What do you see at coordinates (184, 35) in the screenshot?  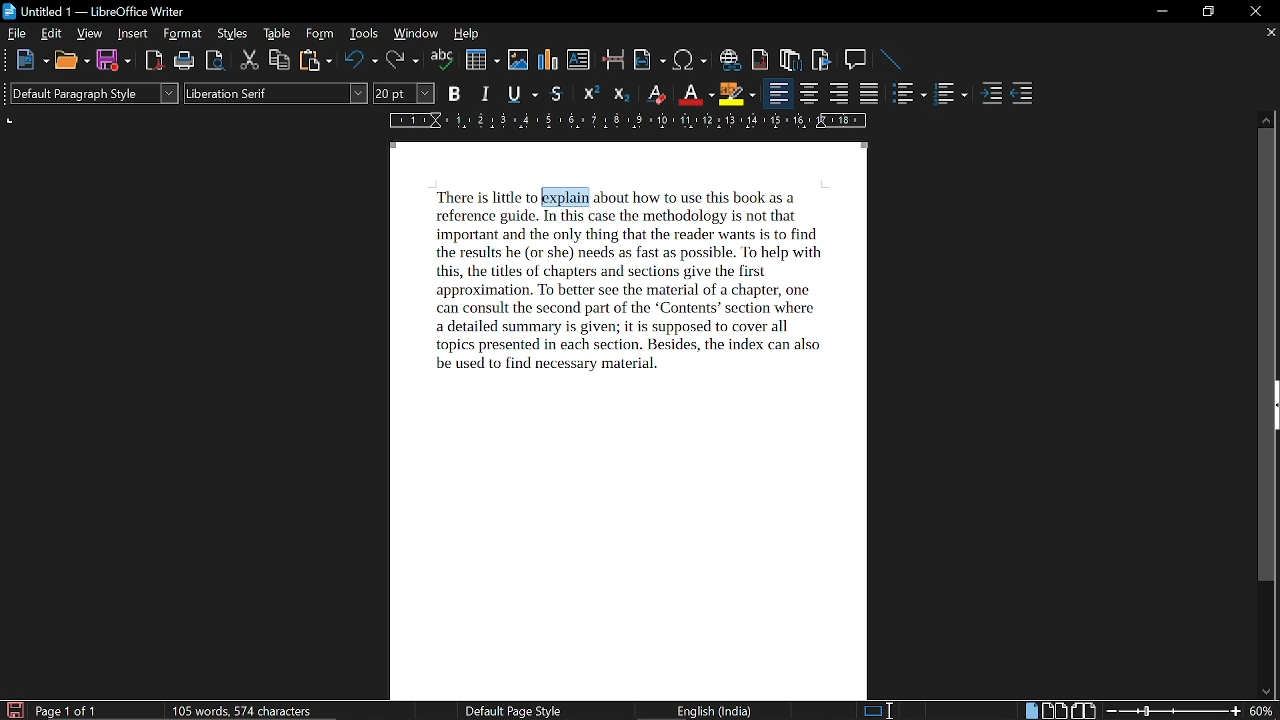 I see `format` at bounding box center [184, 35].